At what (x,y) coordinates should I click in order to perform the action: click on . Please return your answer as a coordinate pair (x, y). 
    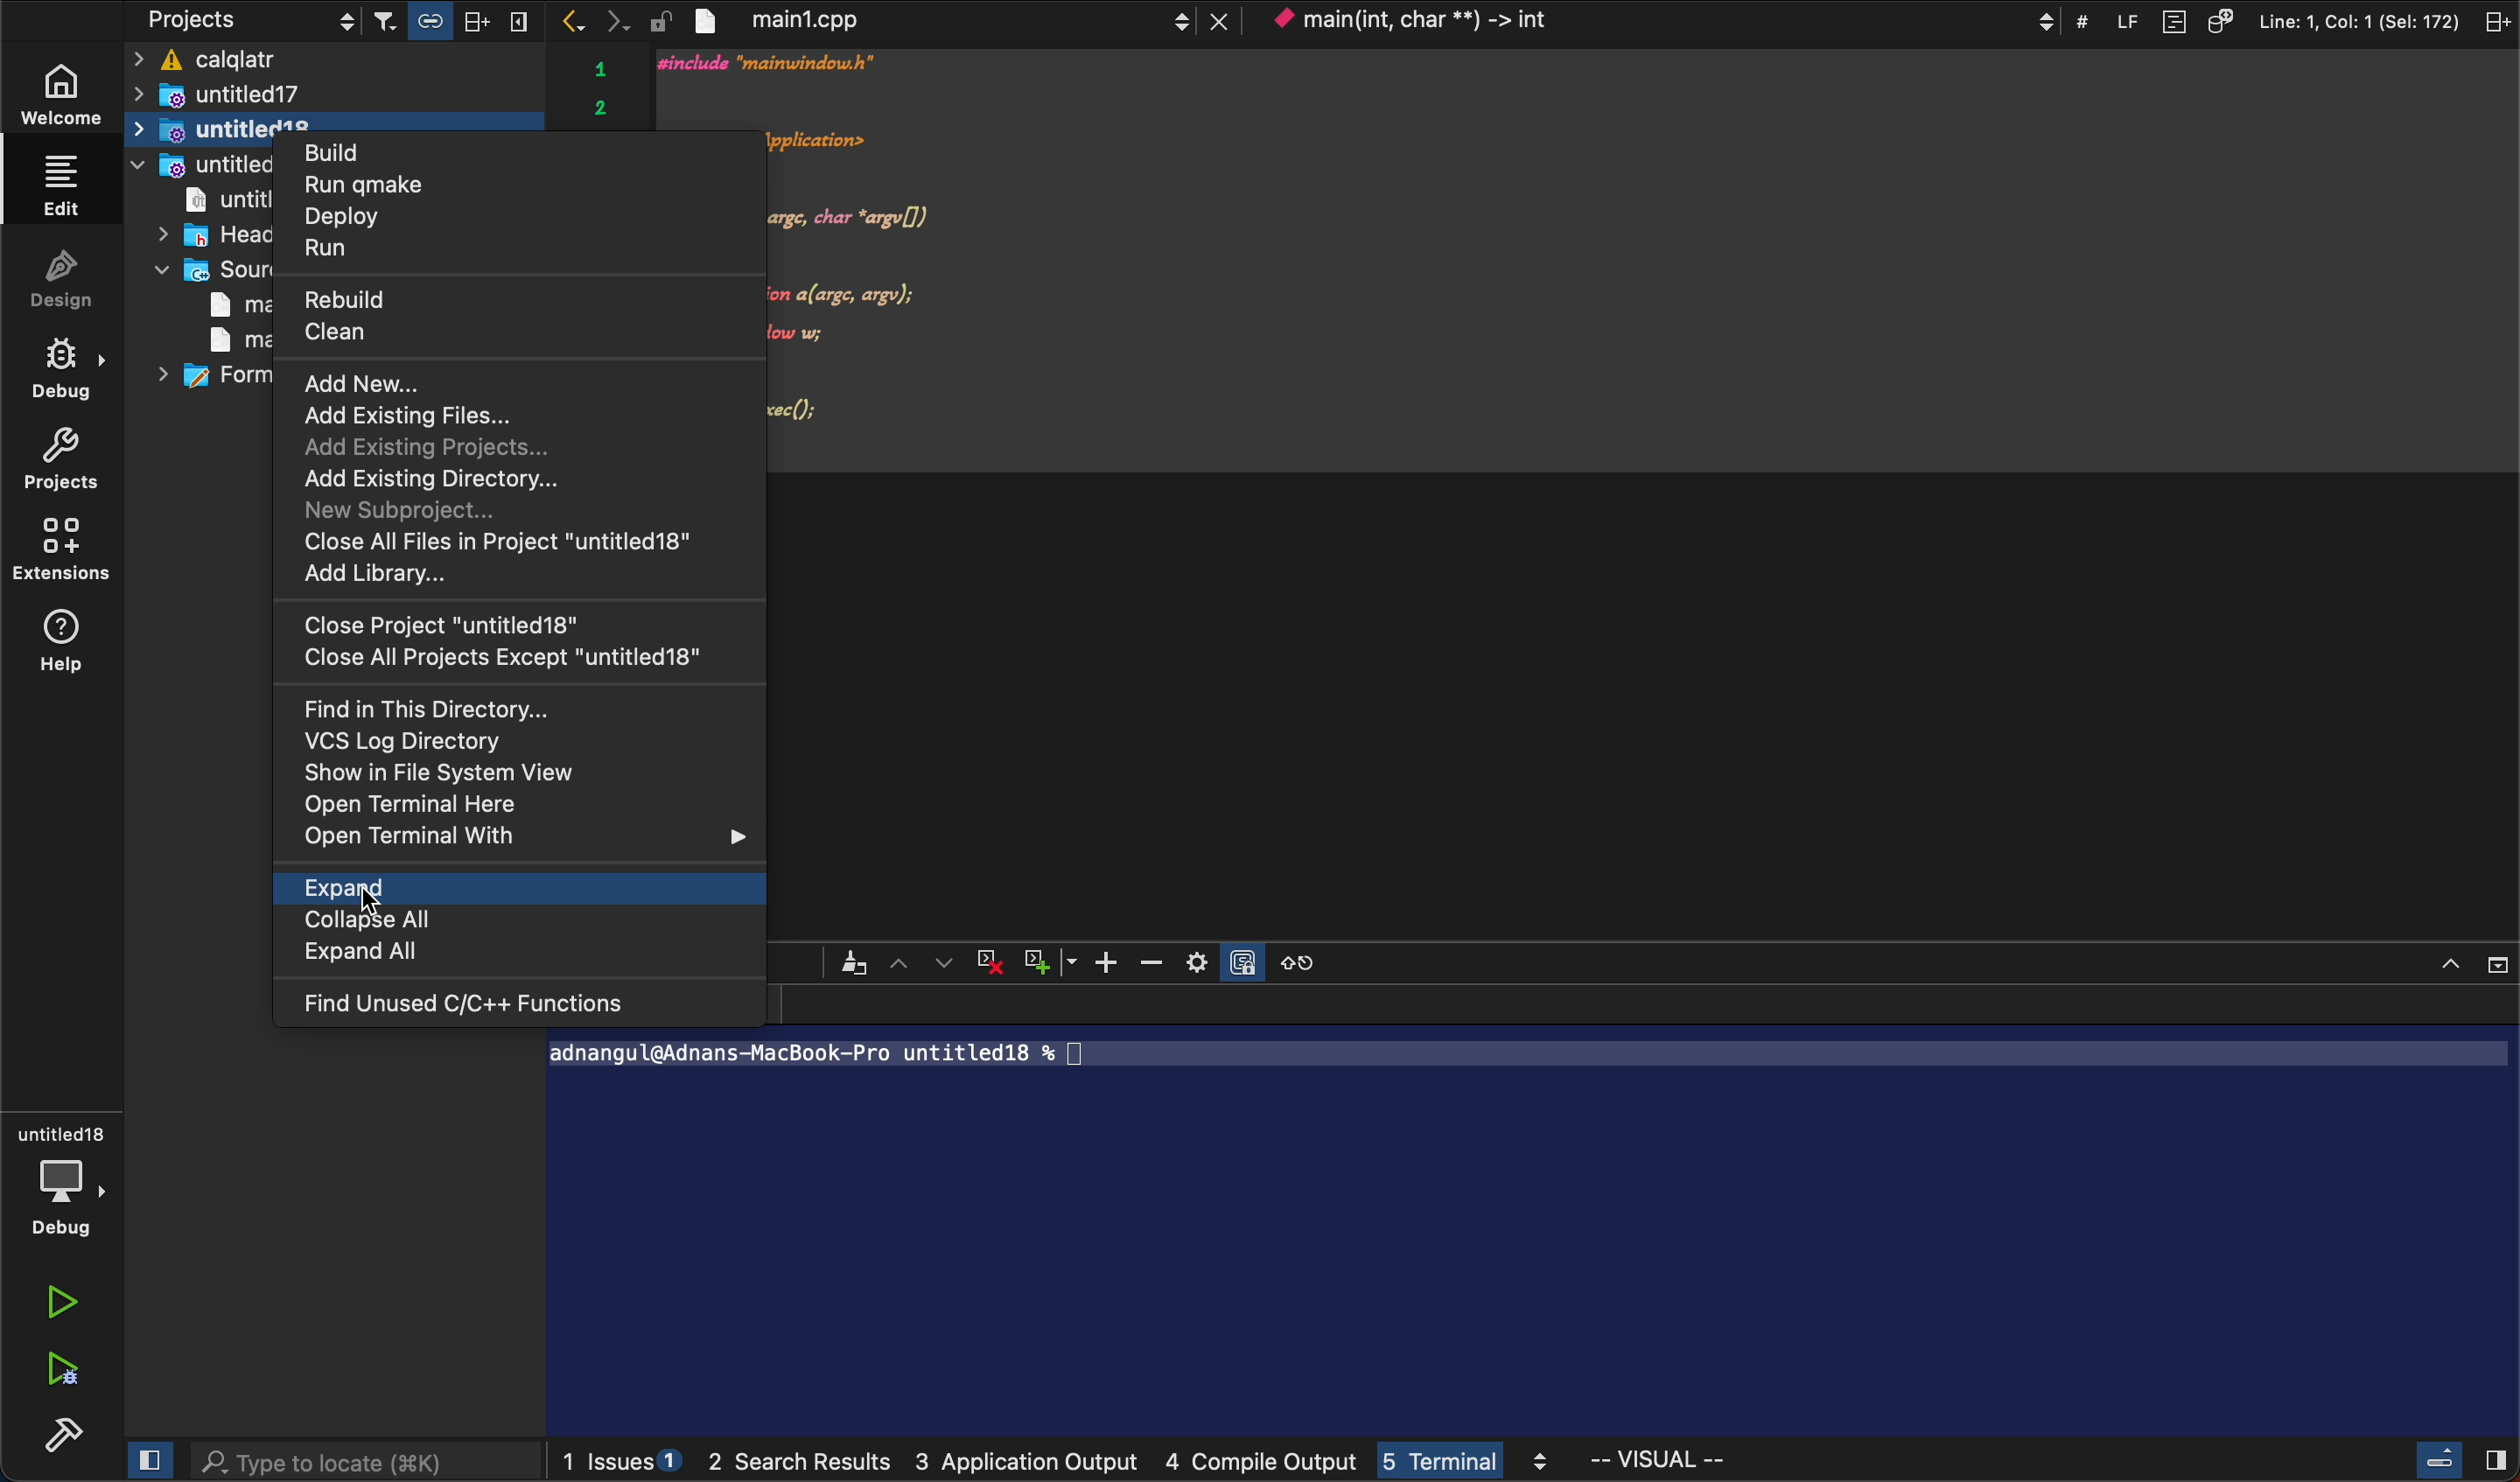
    Looking at the image, I should click on (352, 333).